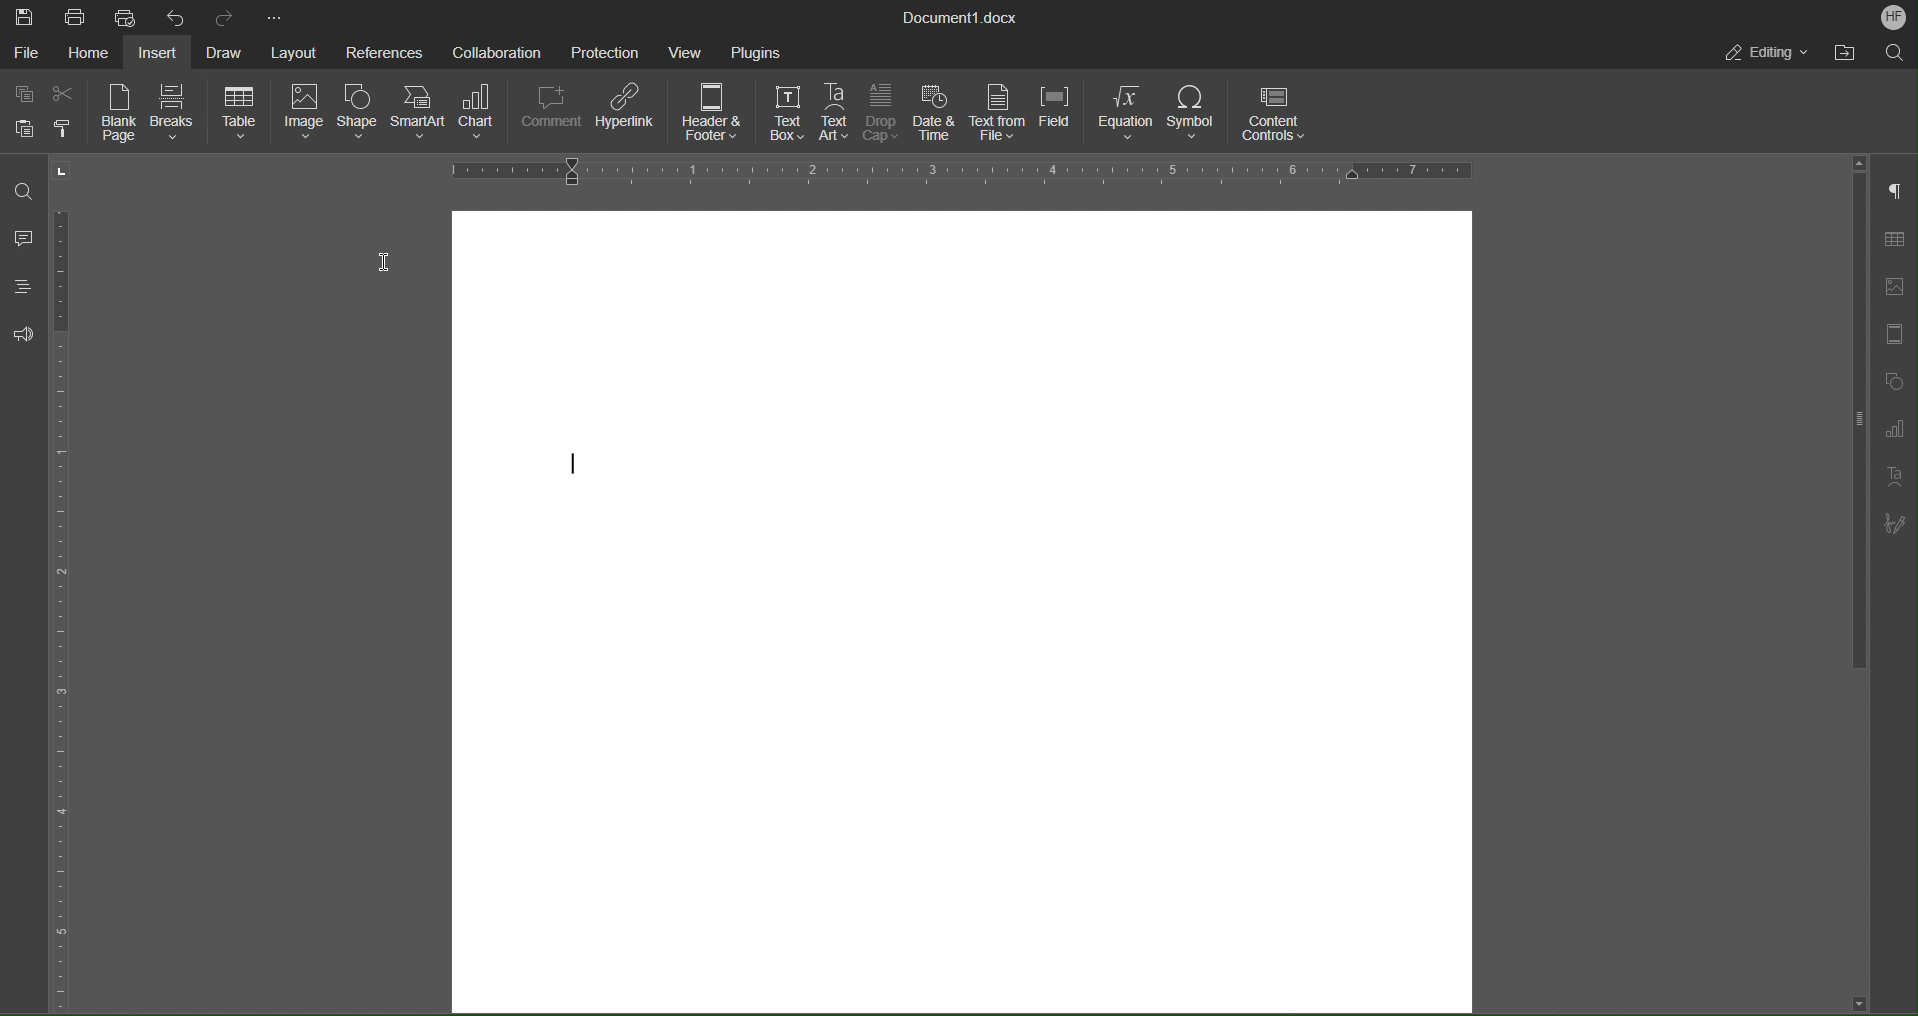  Describe the element at coordinates (684, 49) in the screenshot. I see `View` at that location.